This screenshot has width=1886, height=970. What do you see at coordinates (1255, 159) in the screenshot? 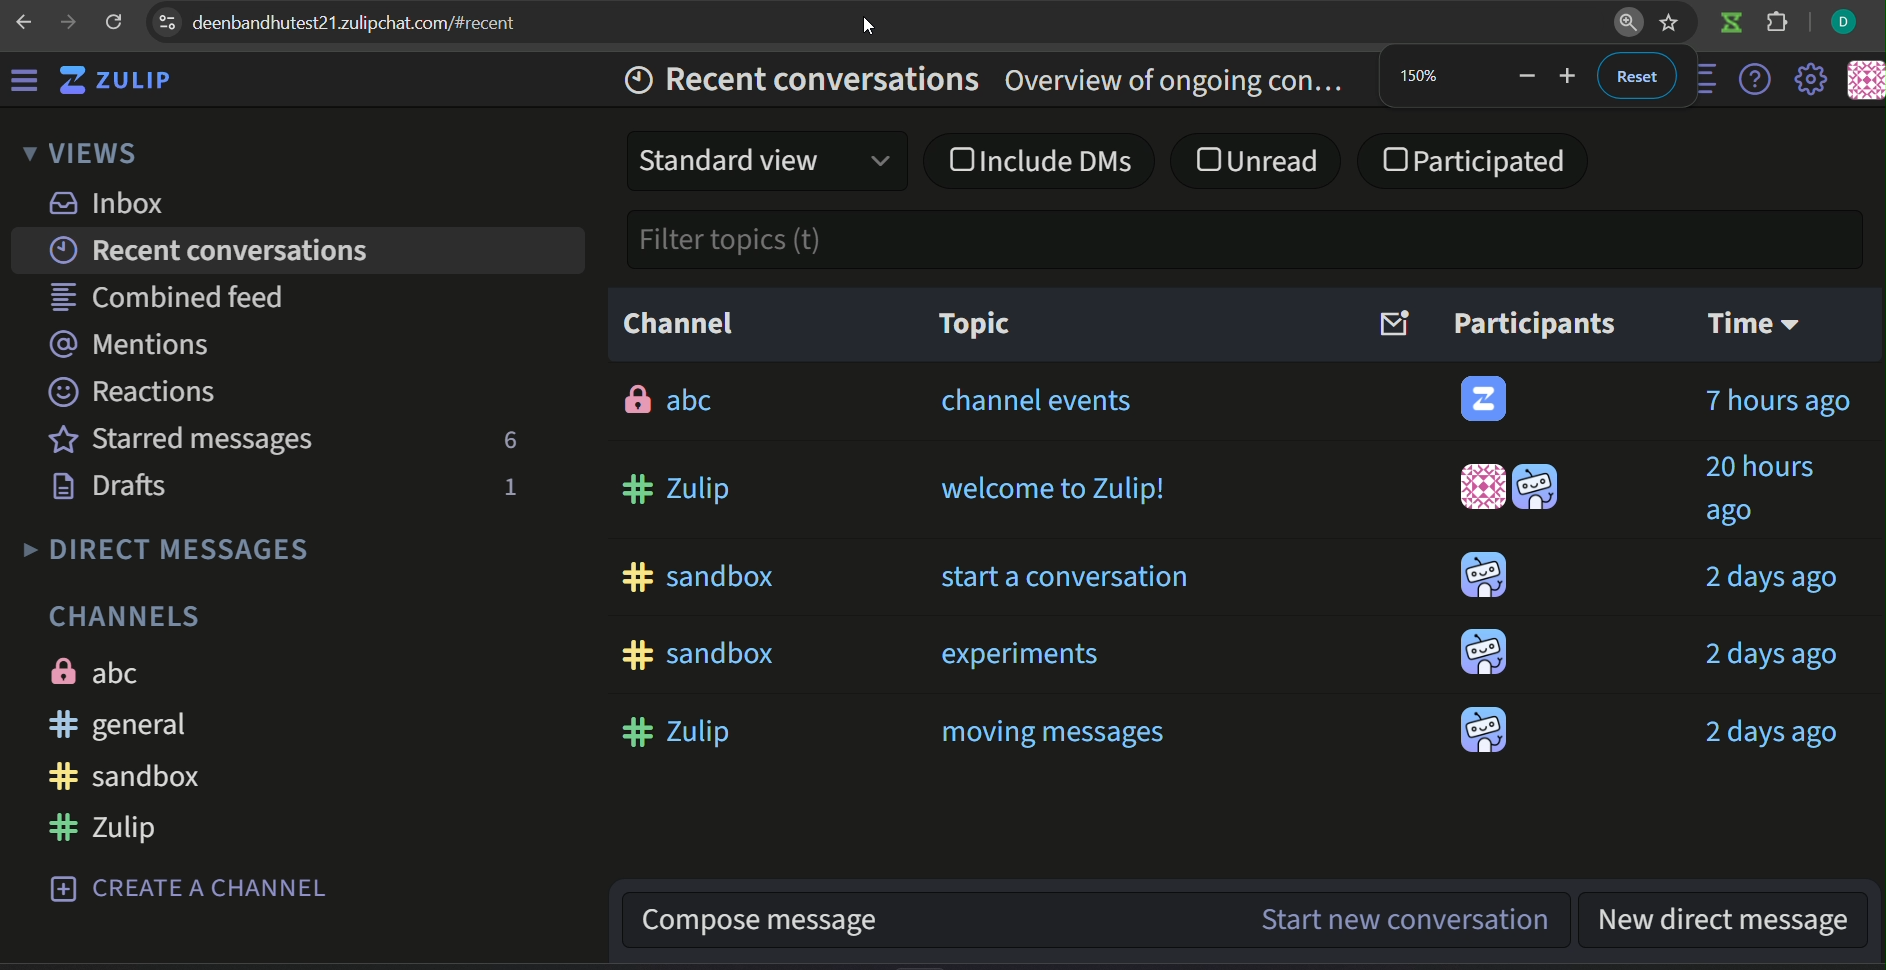
I see `Unread` at bounding box center [1255, 159].